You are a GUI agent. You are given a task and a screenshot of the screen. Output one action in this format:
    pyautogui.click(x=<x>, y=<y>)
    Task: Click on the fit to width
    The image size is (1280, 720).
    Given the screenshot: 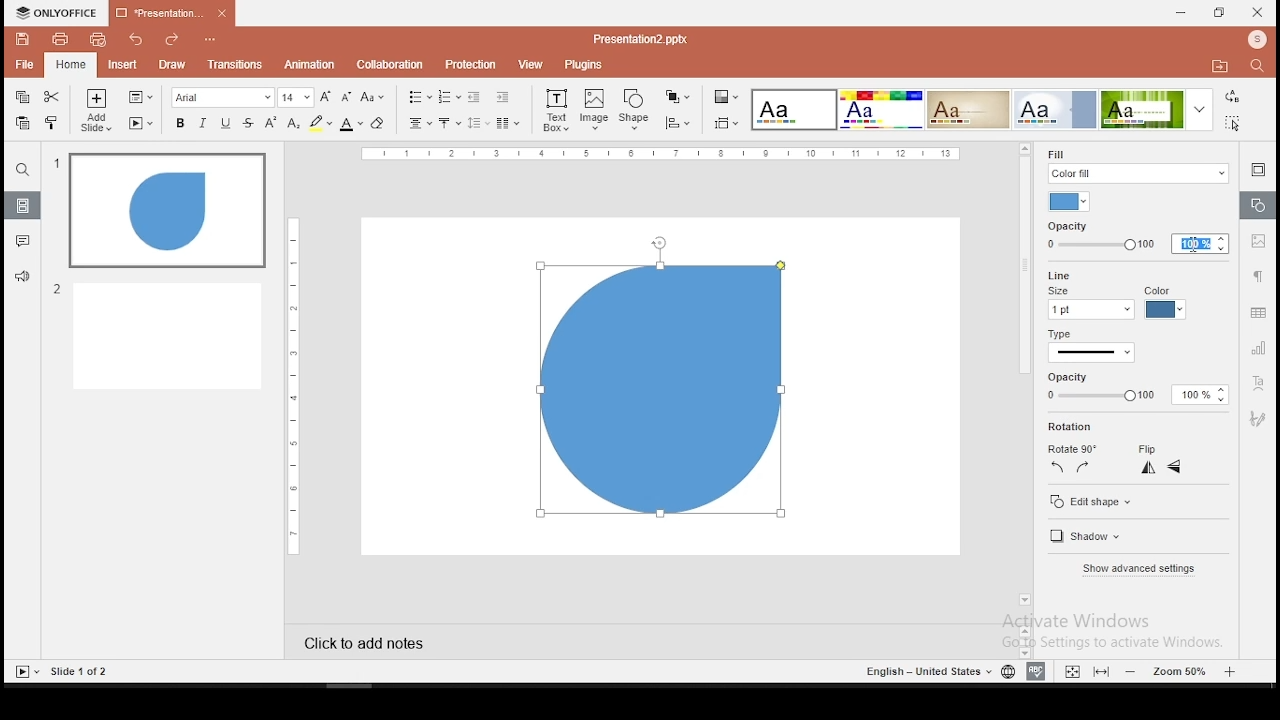 What is the action you would take?
    pyautogui.click(x=1069, y=671)
    